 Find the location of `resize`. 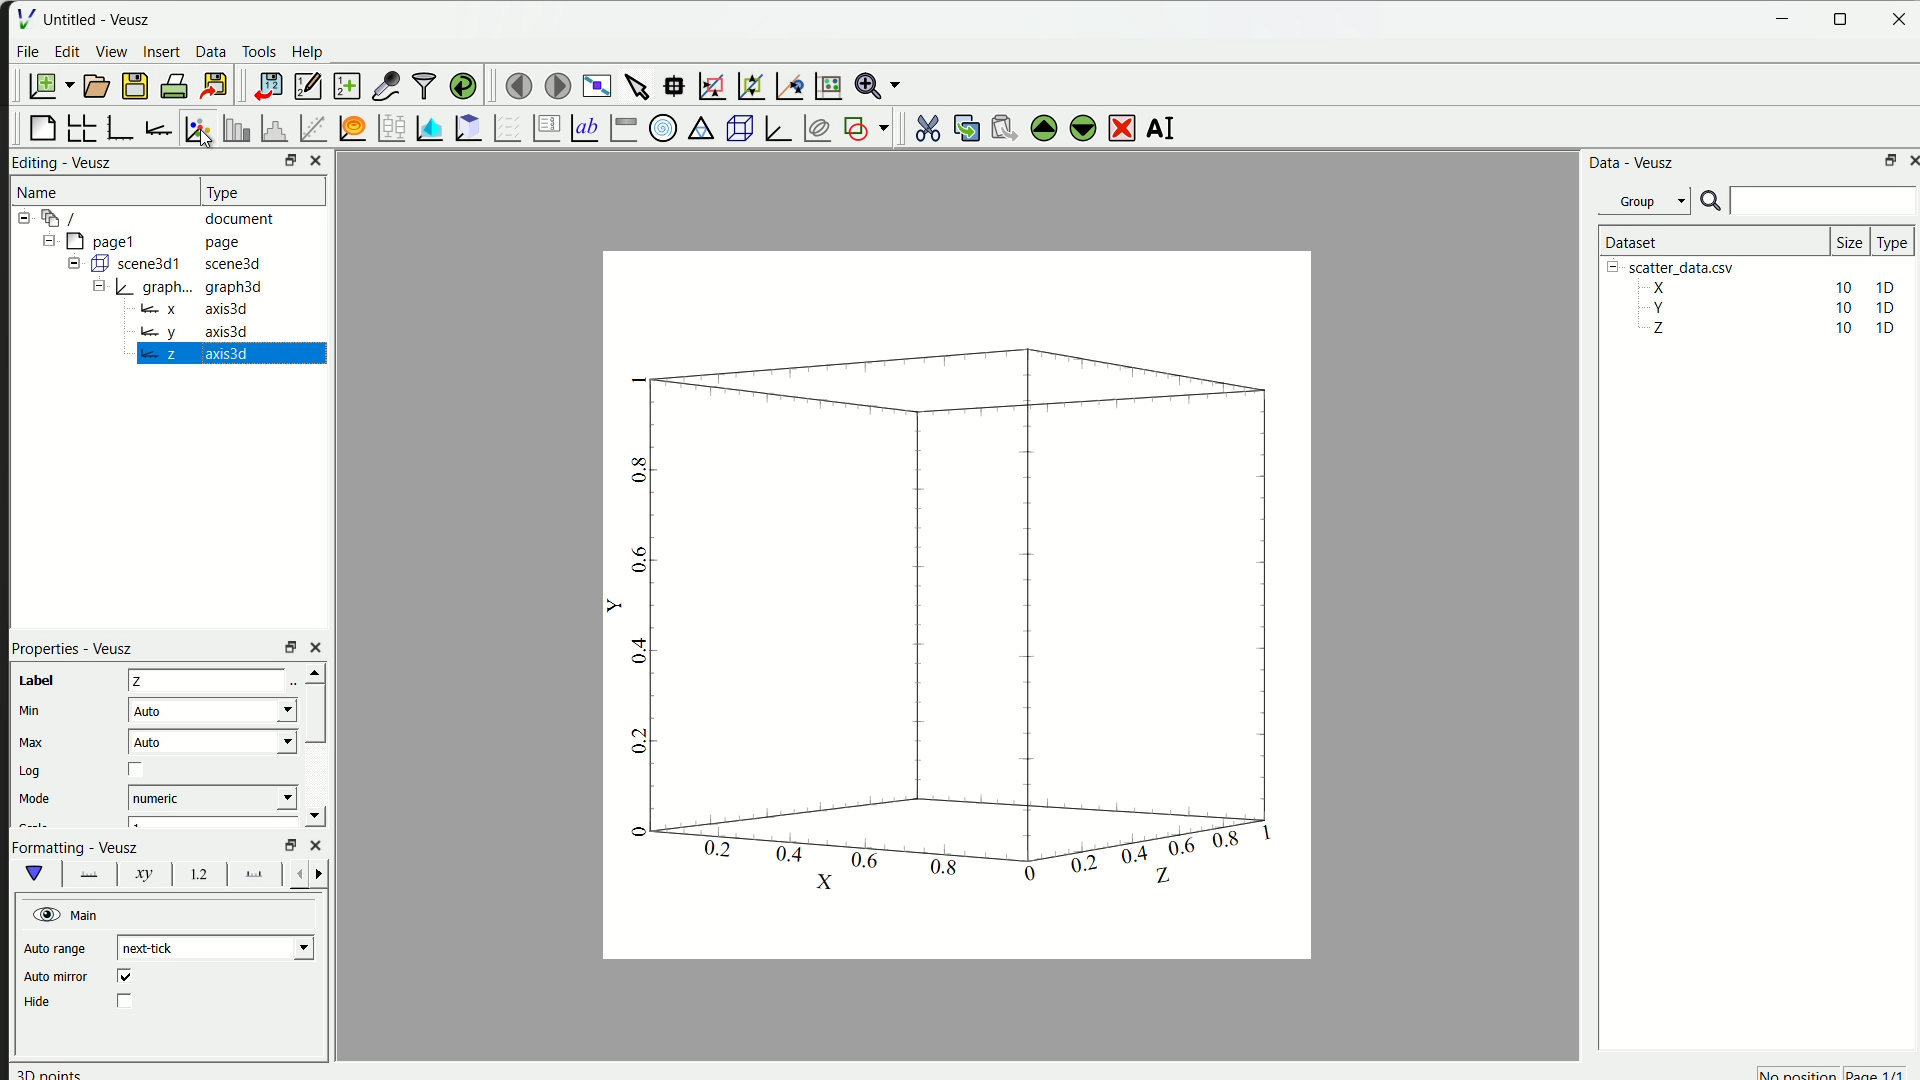

resize is located at coordinates (283, 162).